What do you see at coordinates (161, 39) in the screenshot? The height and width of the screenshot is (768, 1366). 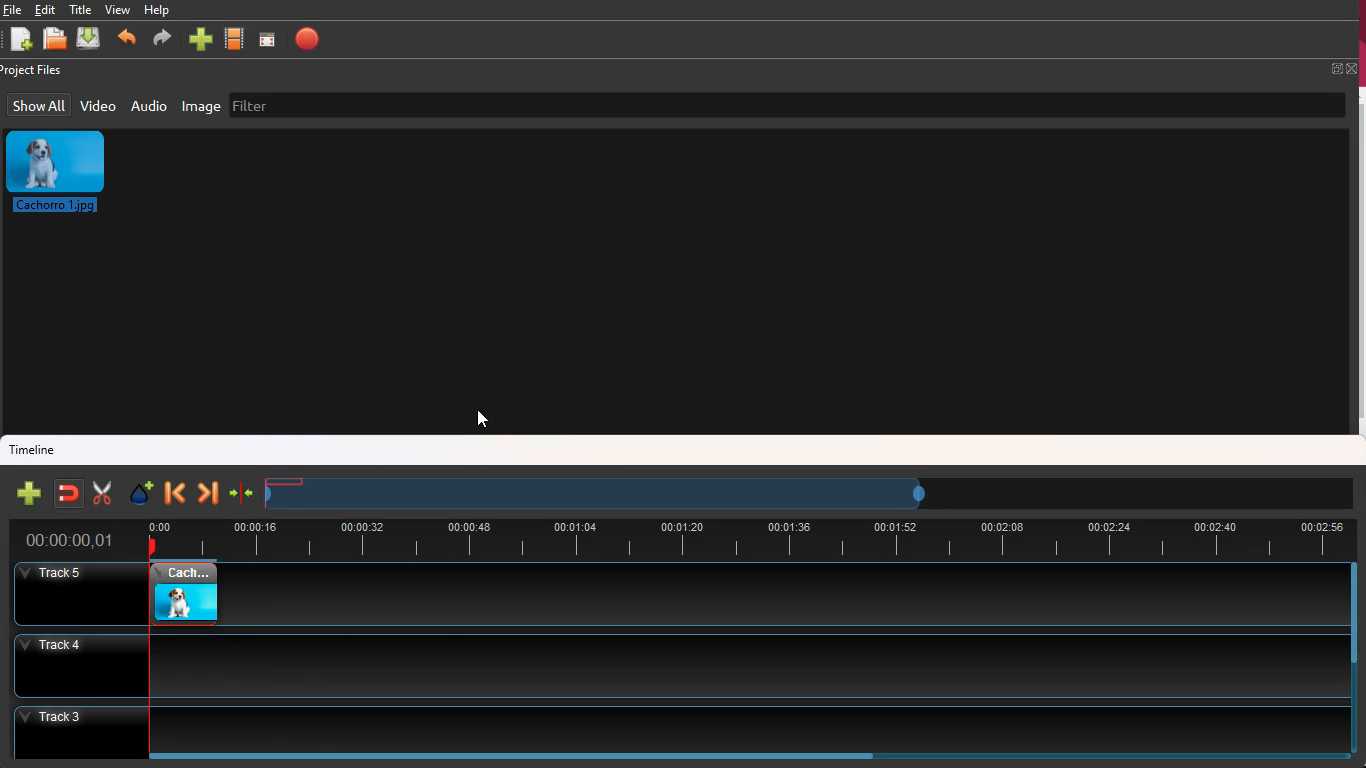 I see `forward` at bounding box center [161, 39].